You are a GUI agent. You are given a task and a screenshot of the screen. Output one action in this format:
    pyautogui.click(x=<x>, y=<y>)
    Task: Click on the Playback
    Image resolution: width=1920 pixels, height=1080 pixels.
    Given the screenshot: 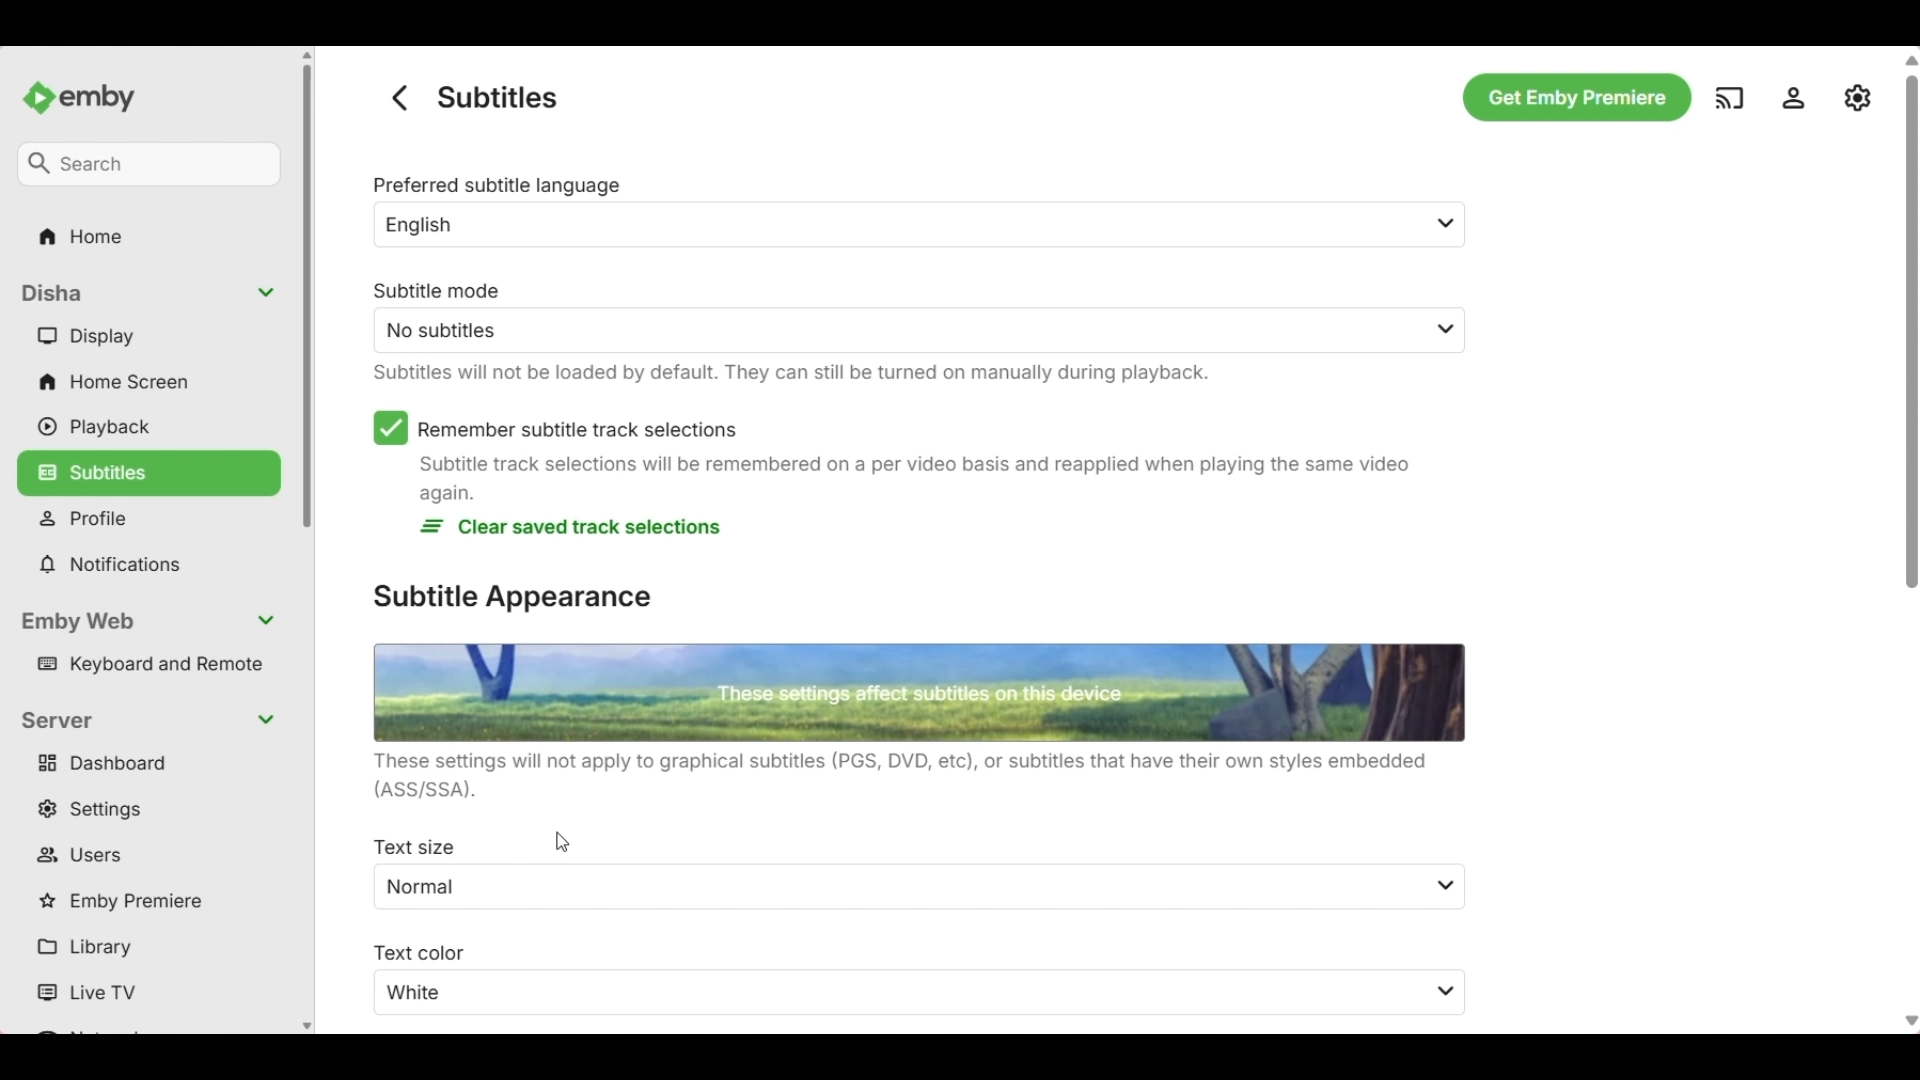 What is the action you would take?
    pyautogui.click(x=152, y=427)
    